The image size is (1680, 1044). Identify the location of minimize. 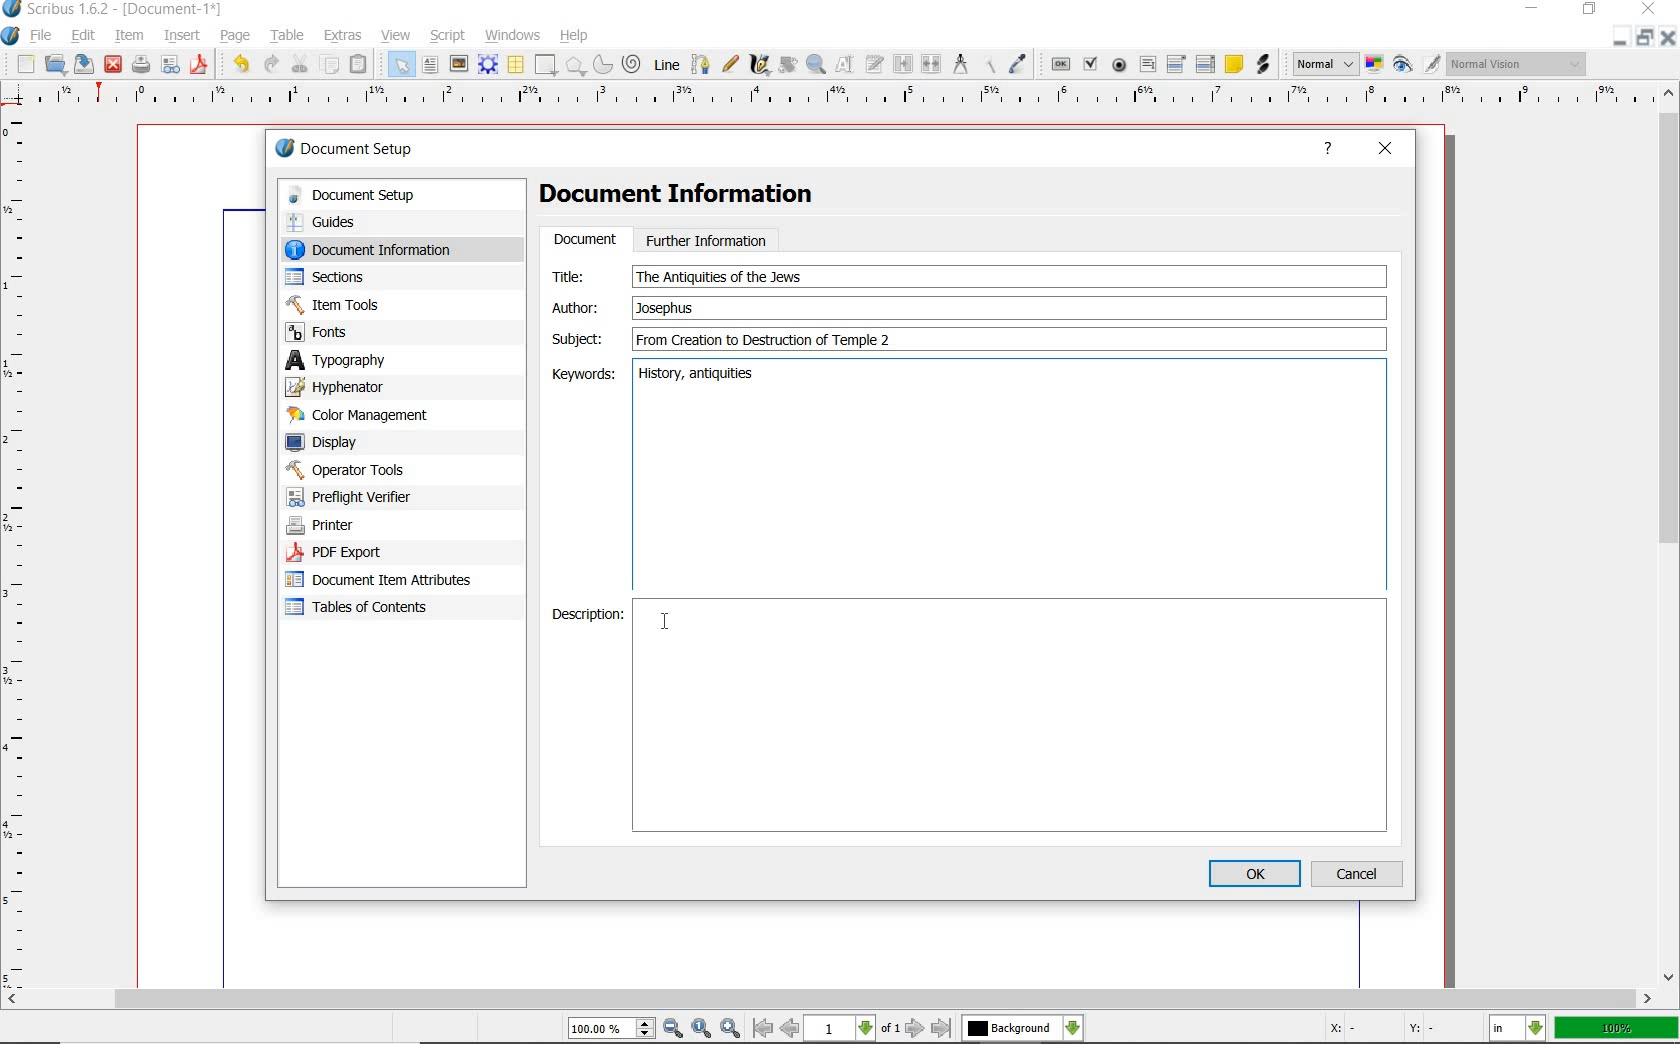
(1530, 9).